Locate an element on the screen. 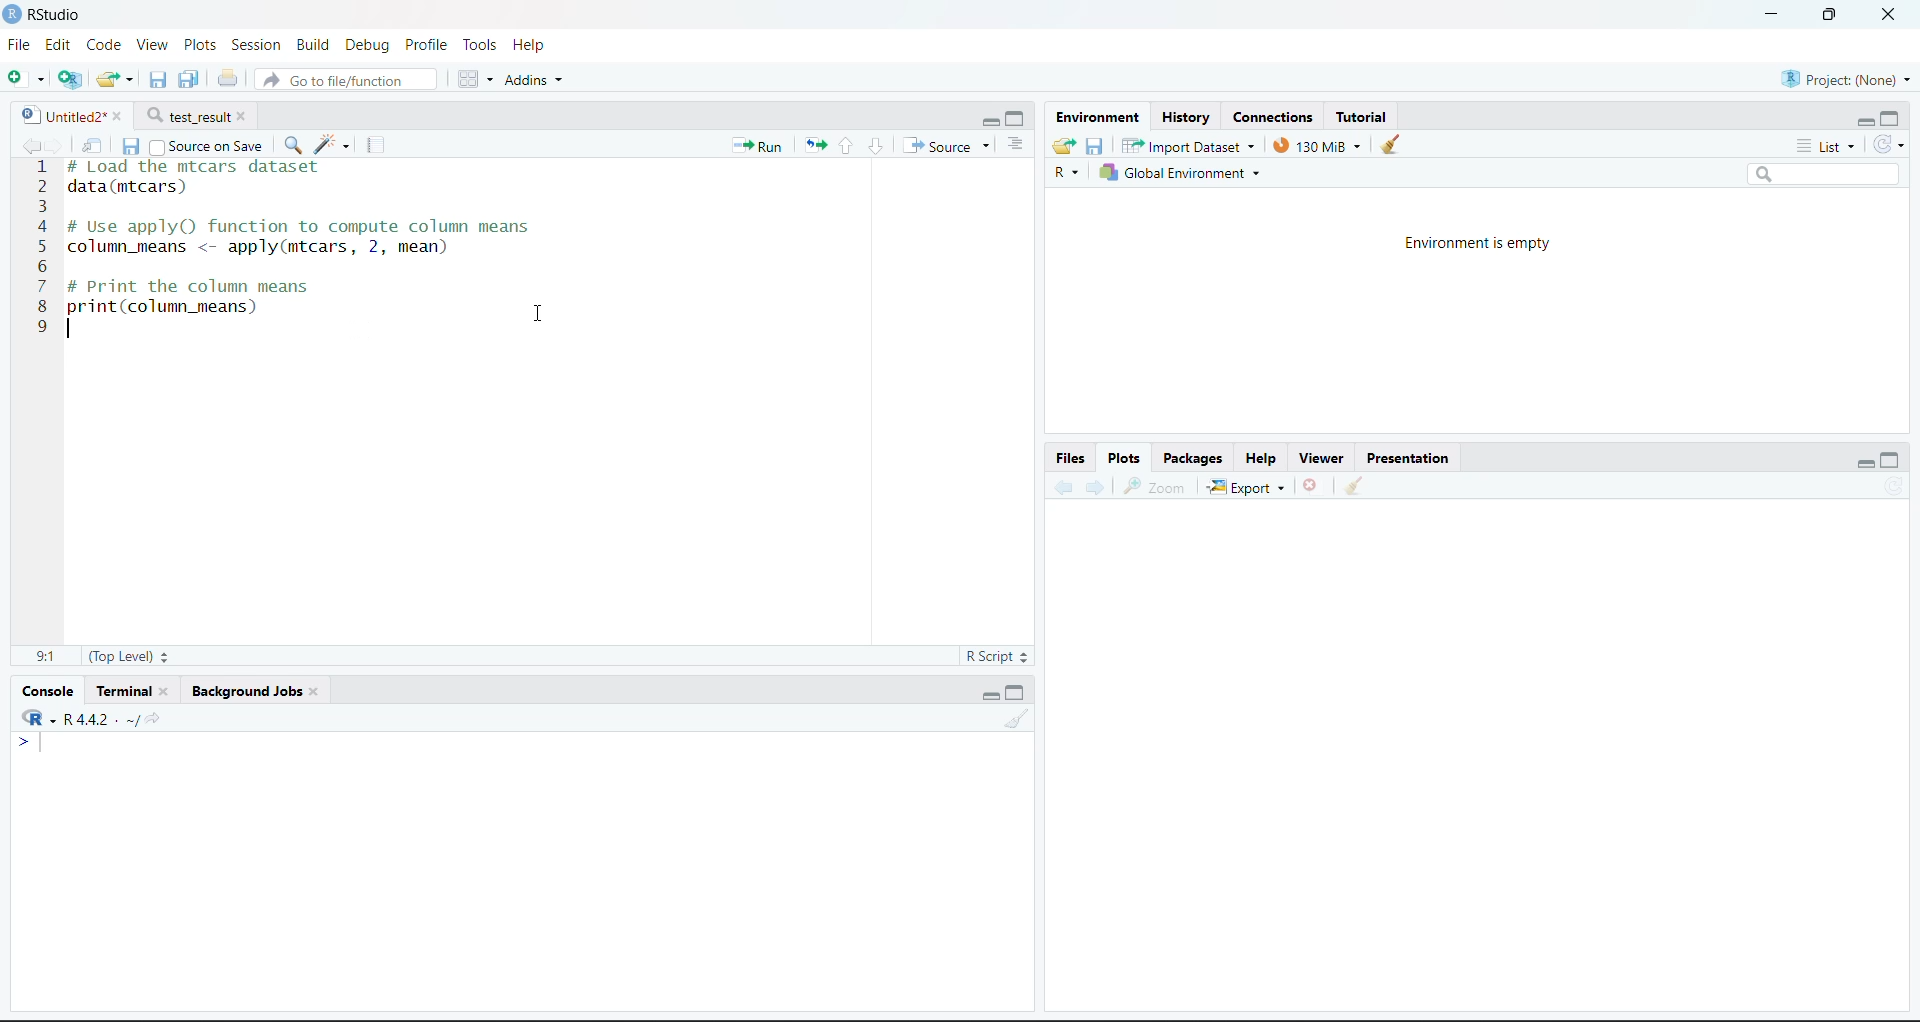  (Top Level): is located at coordinates (131, 656).